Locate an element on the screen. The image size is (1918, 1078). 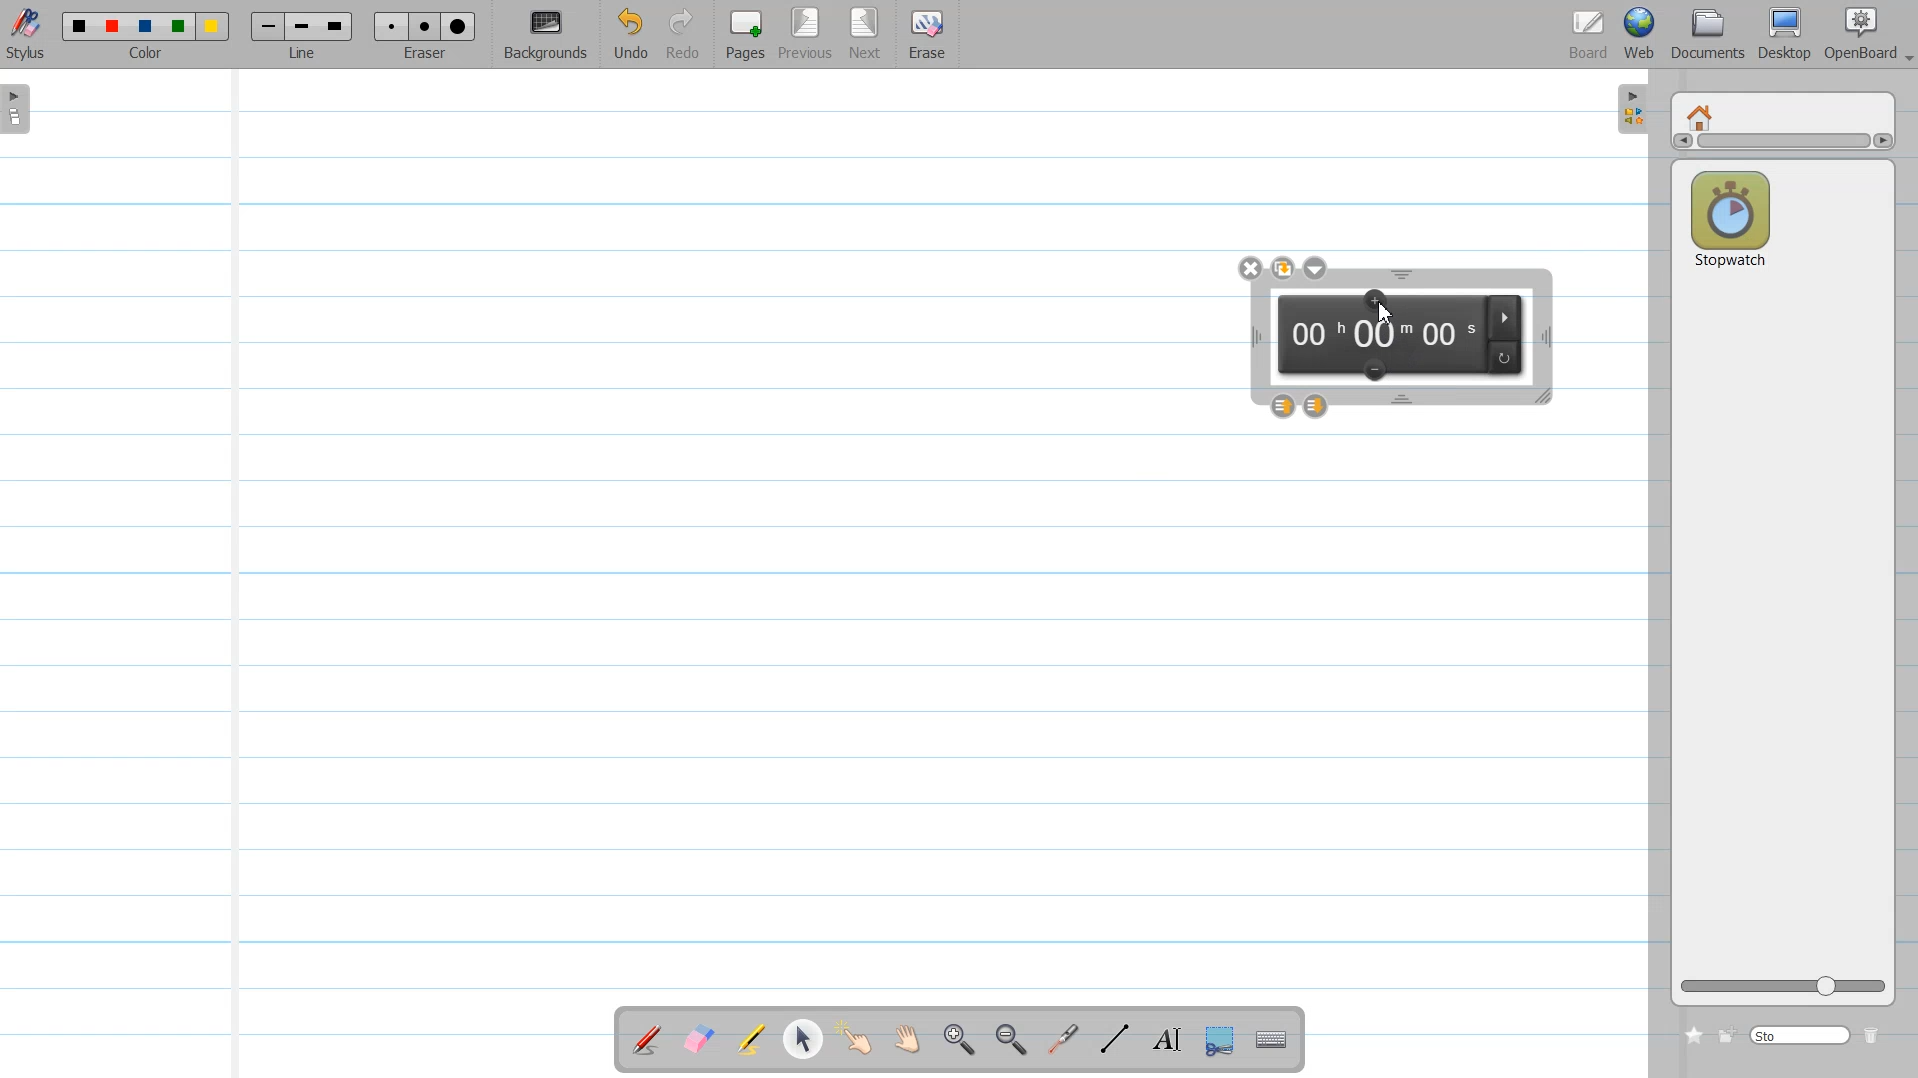
Home window is located at coordinates (1702, 115).